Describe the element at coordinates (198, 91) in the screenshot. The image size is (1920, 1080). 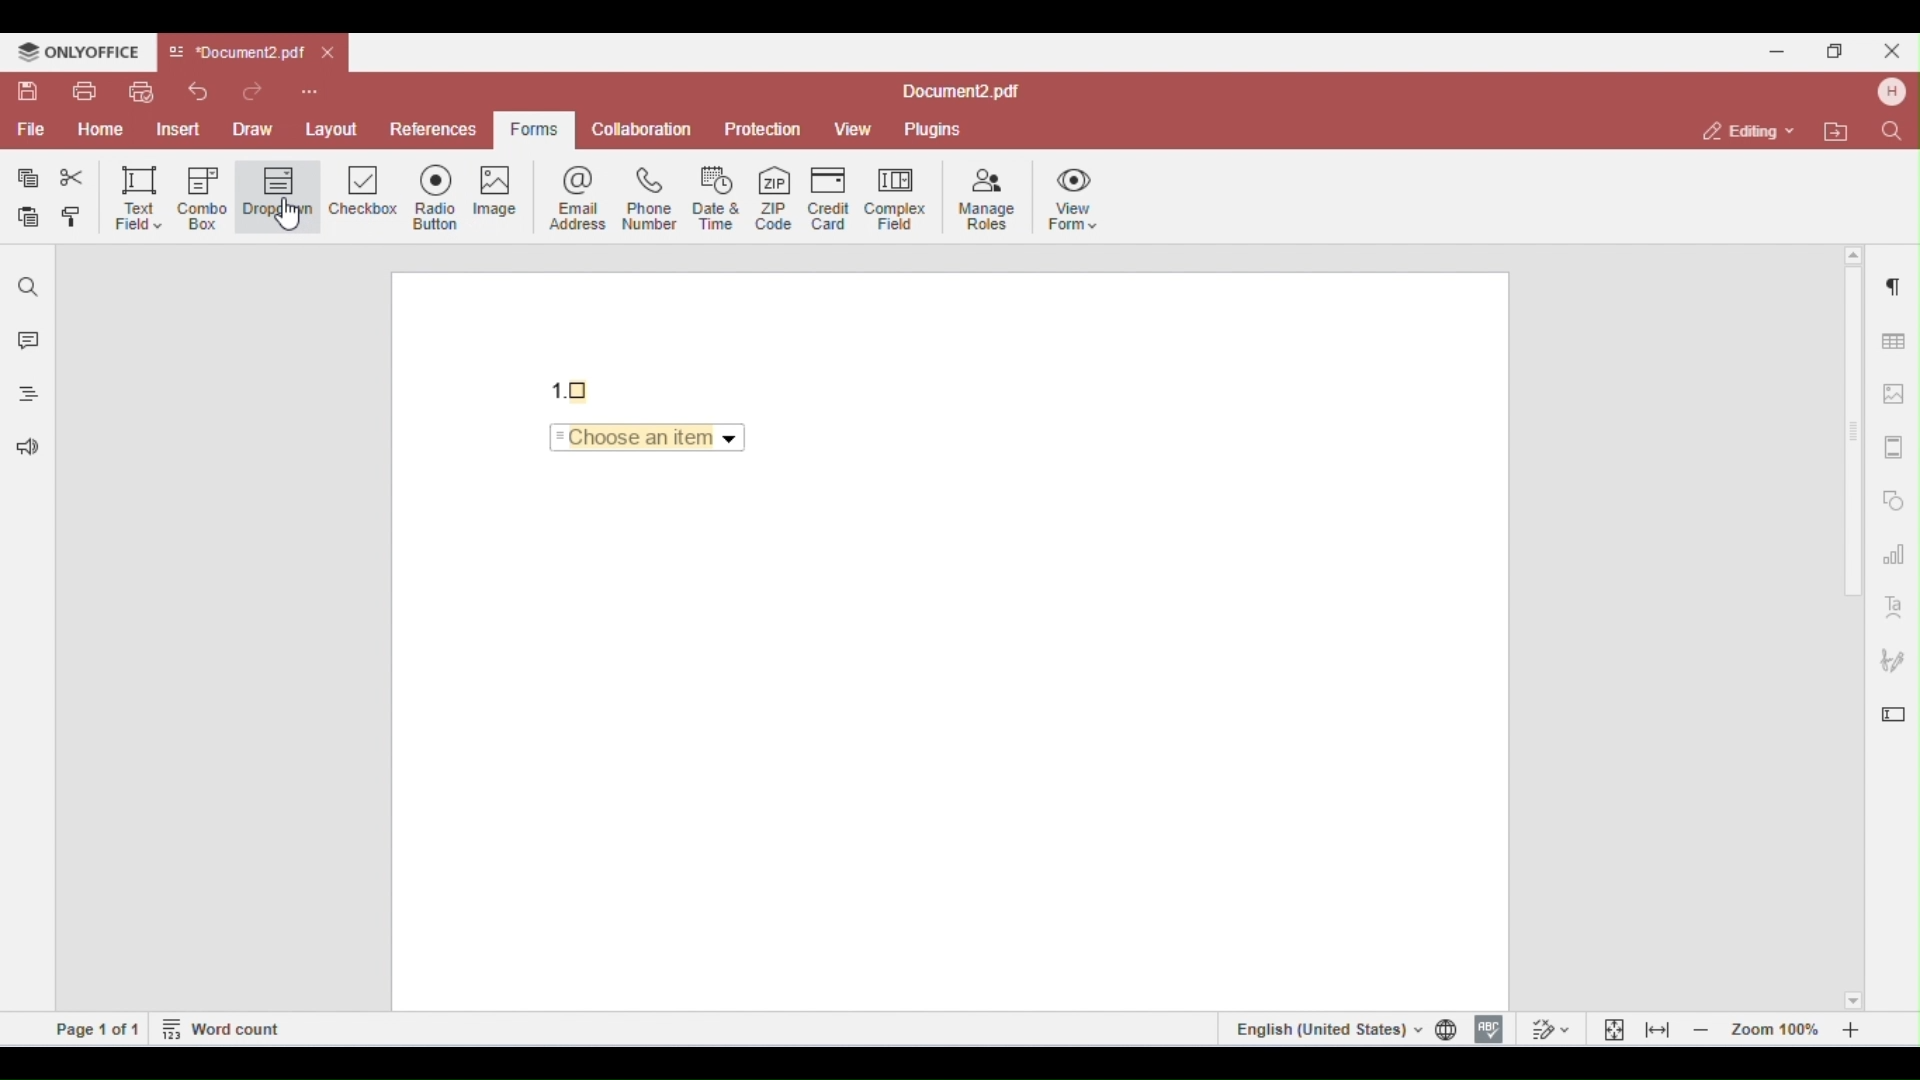
I see `undo` at that location.